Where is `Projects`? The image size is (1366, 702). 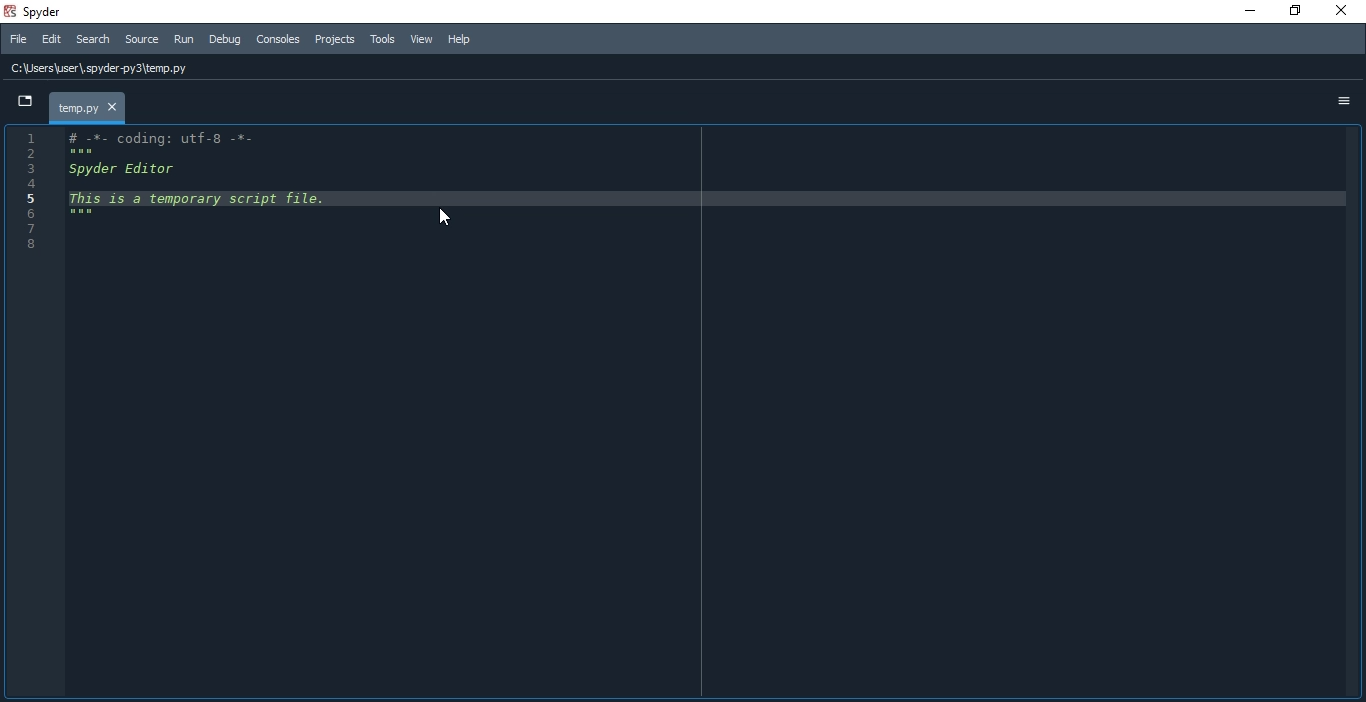
Projects is located at coordinates (335, 41).